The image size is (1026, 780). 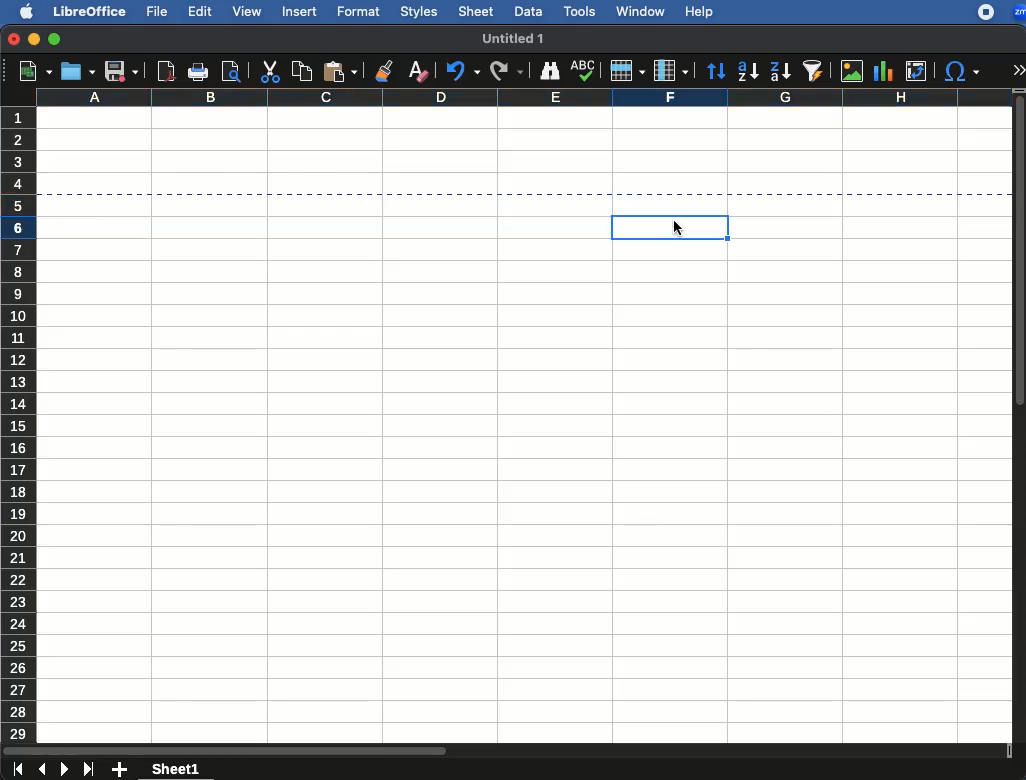 I want to click on print preview, so click(x=233, y=71).